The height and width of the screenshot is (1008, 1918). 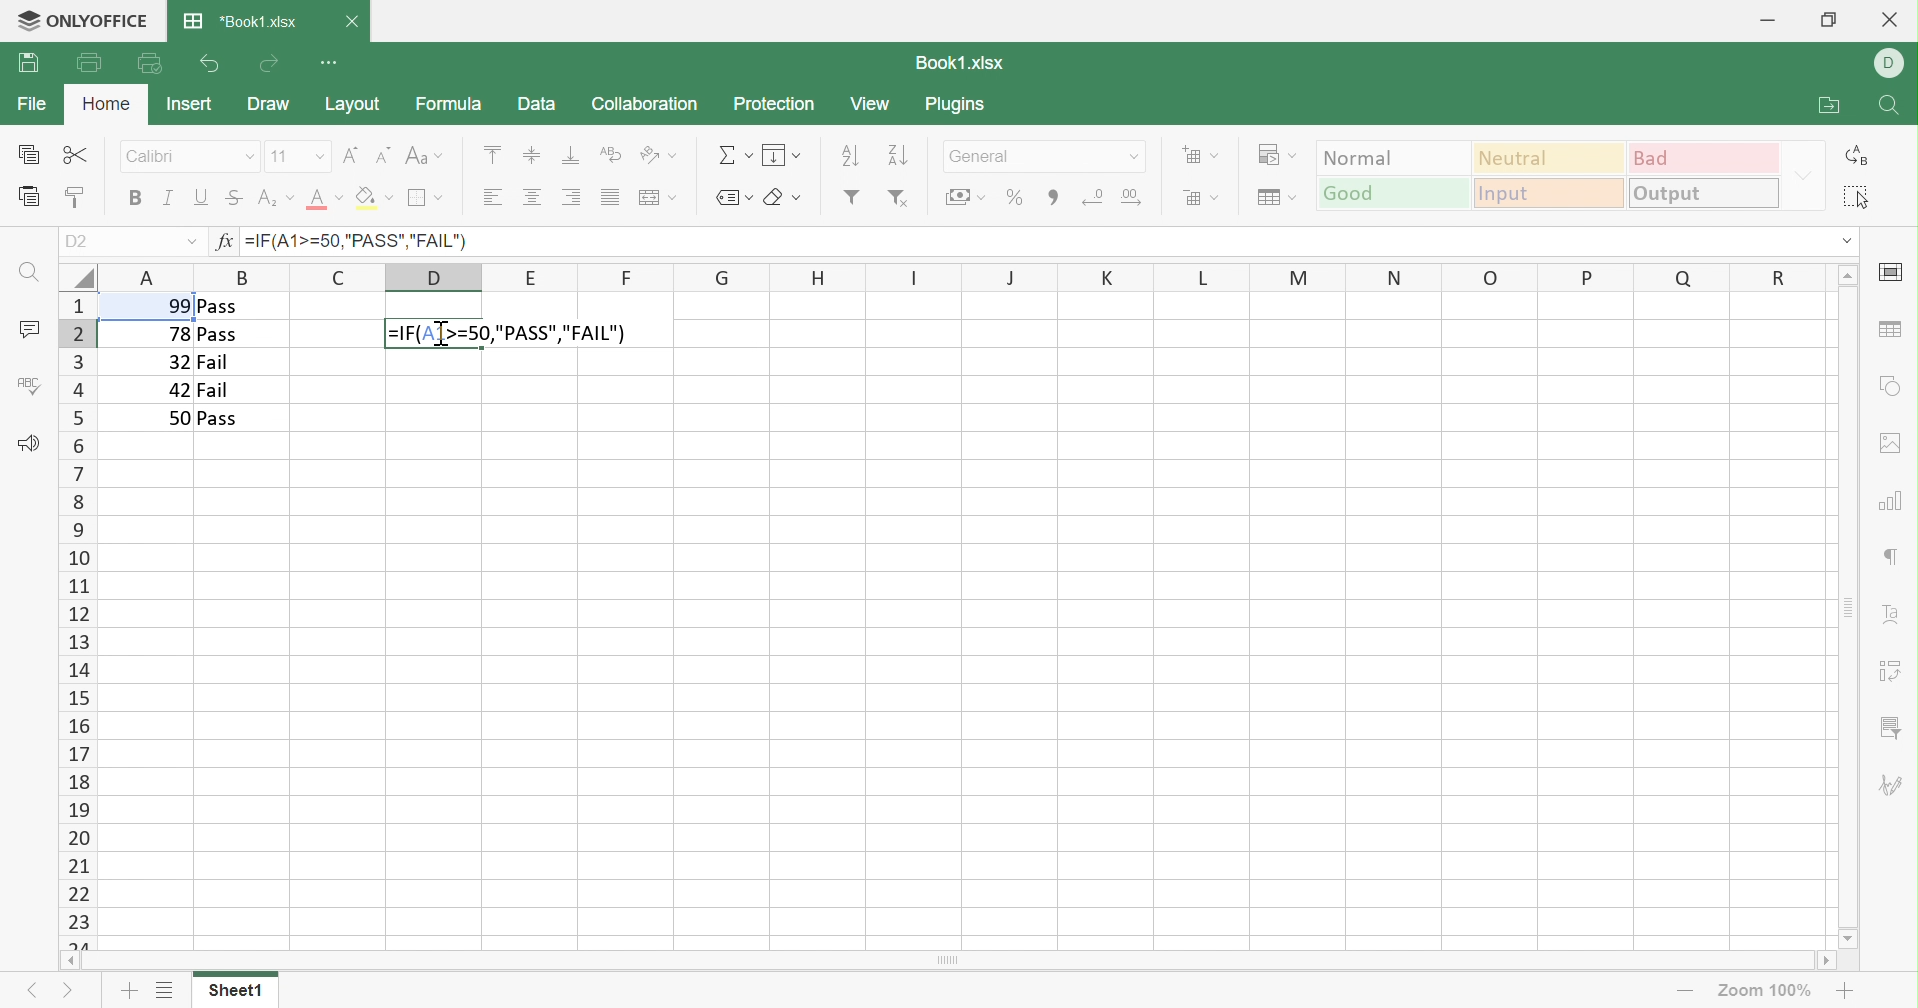 I want to click on Quick print, so click(x=150, y=66).